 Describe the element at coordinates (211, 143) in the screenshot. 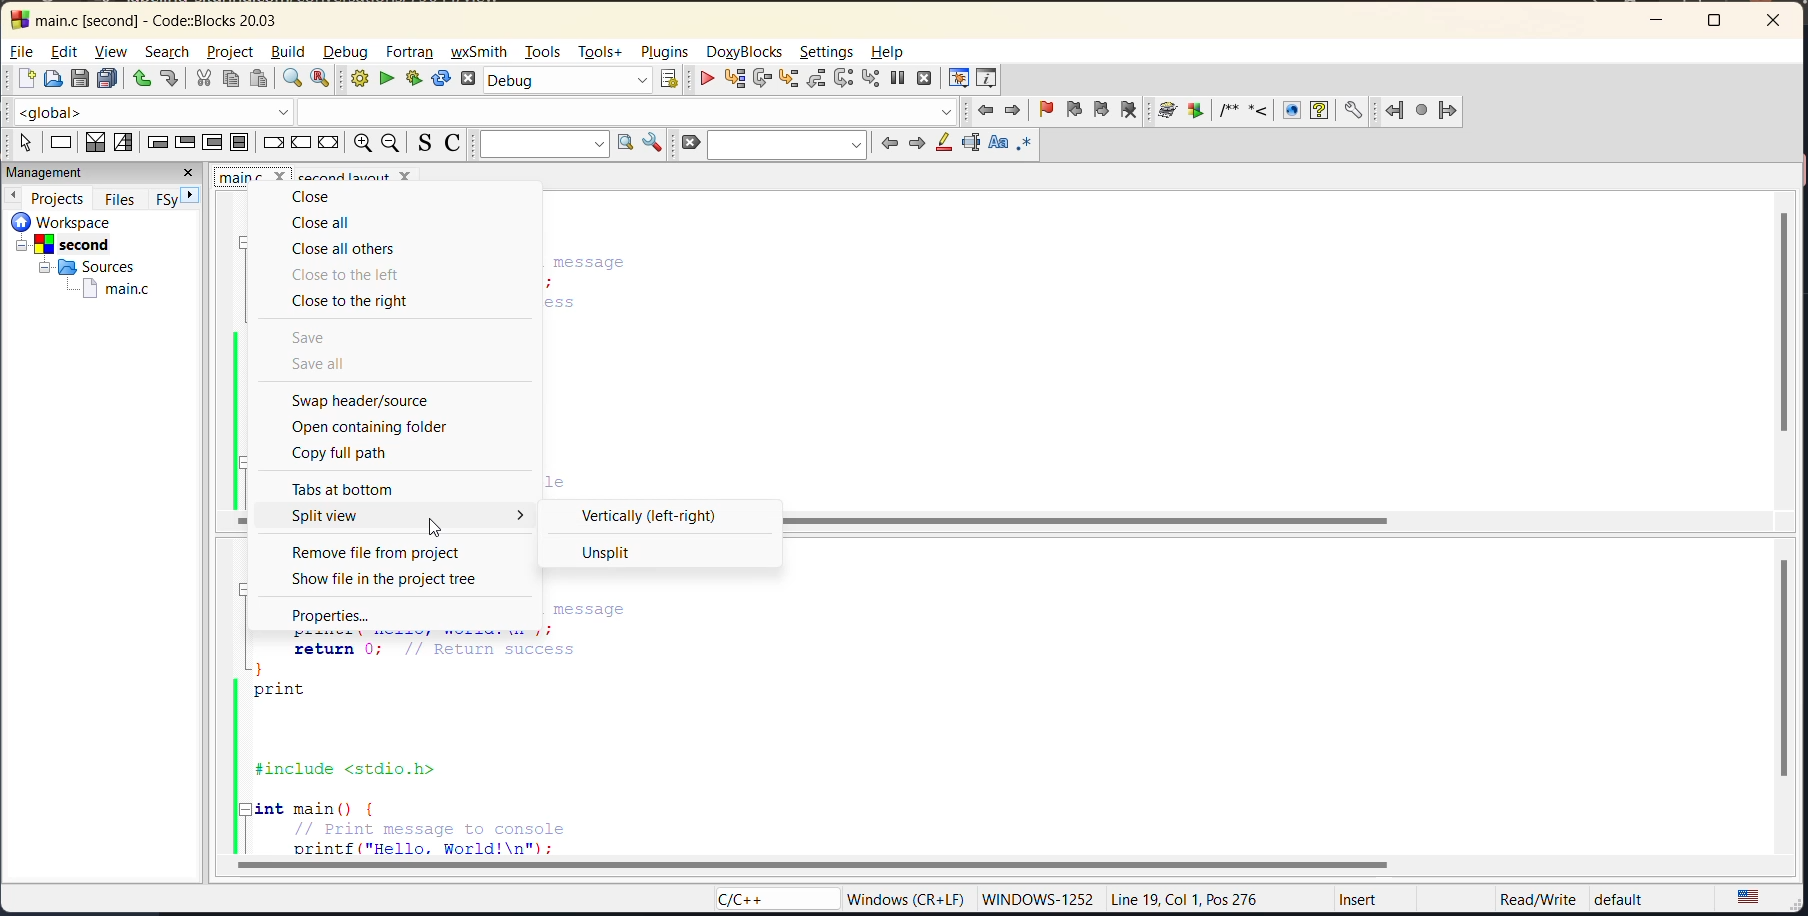

I see `counting loop` at that location.